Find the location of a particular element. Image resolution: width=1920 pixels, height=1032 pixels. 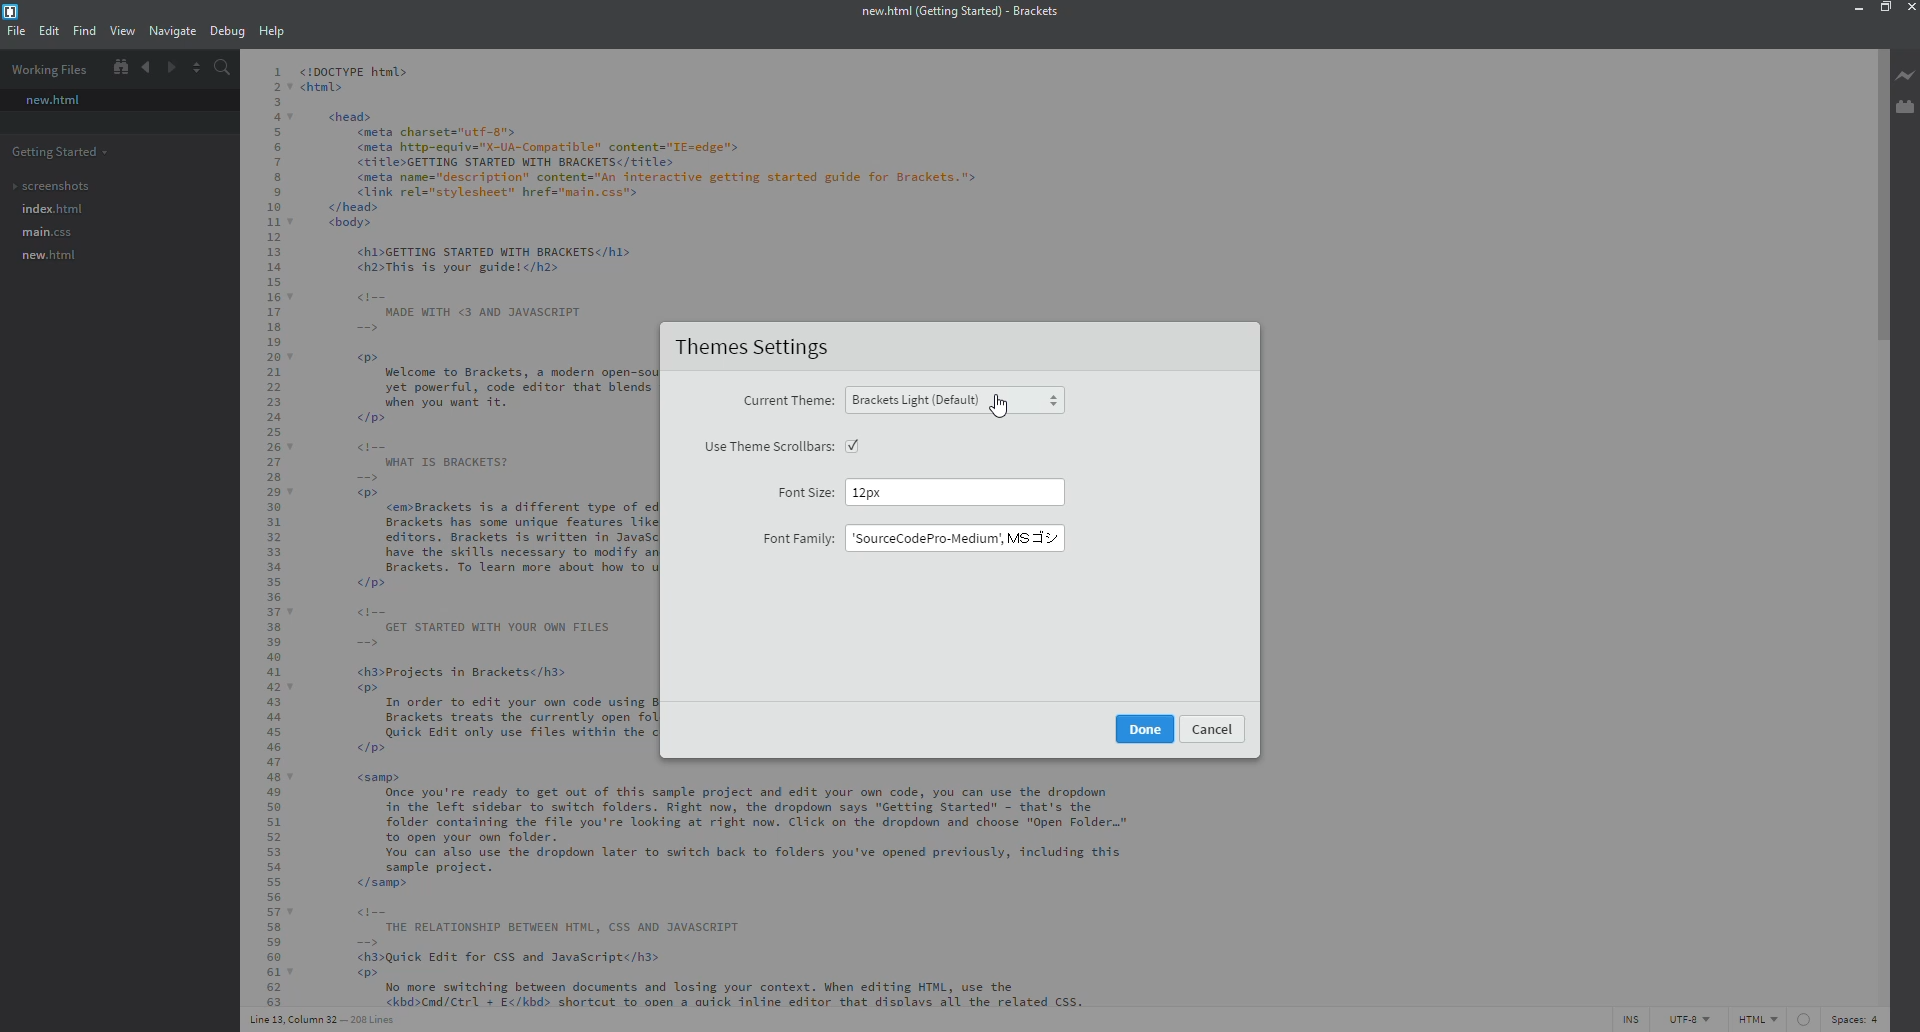

line number is located at coordinates (325, 1019).